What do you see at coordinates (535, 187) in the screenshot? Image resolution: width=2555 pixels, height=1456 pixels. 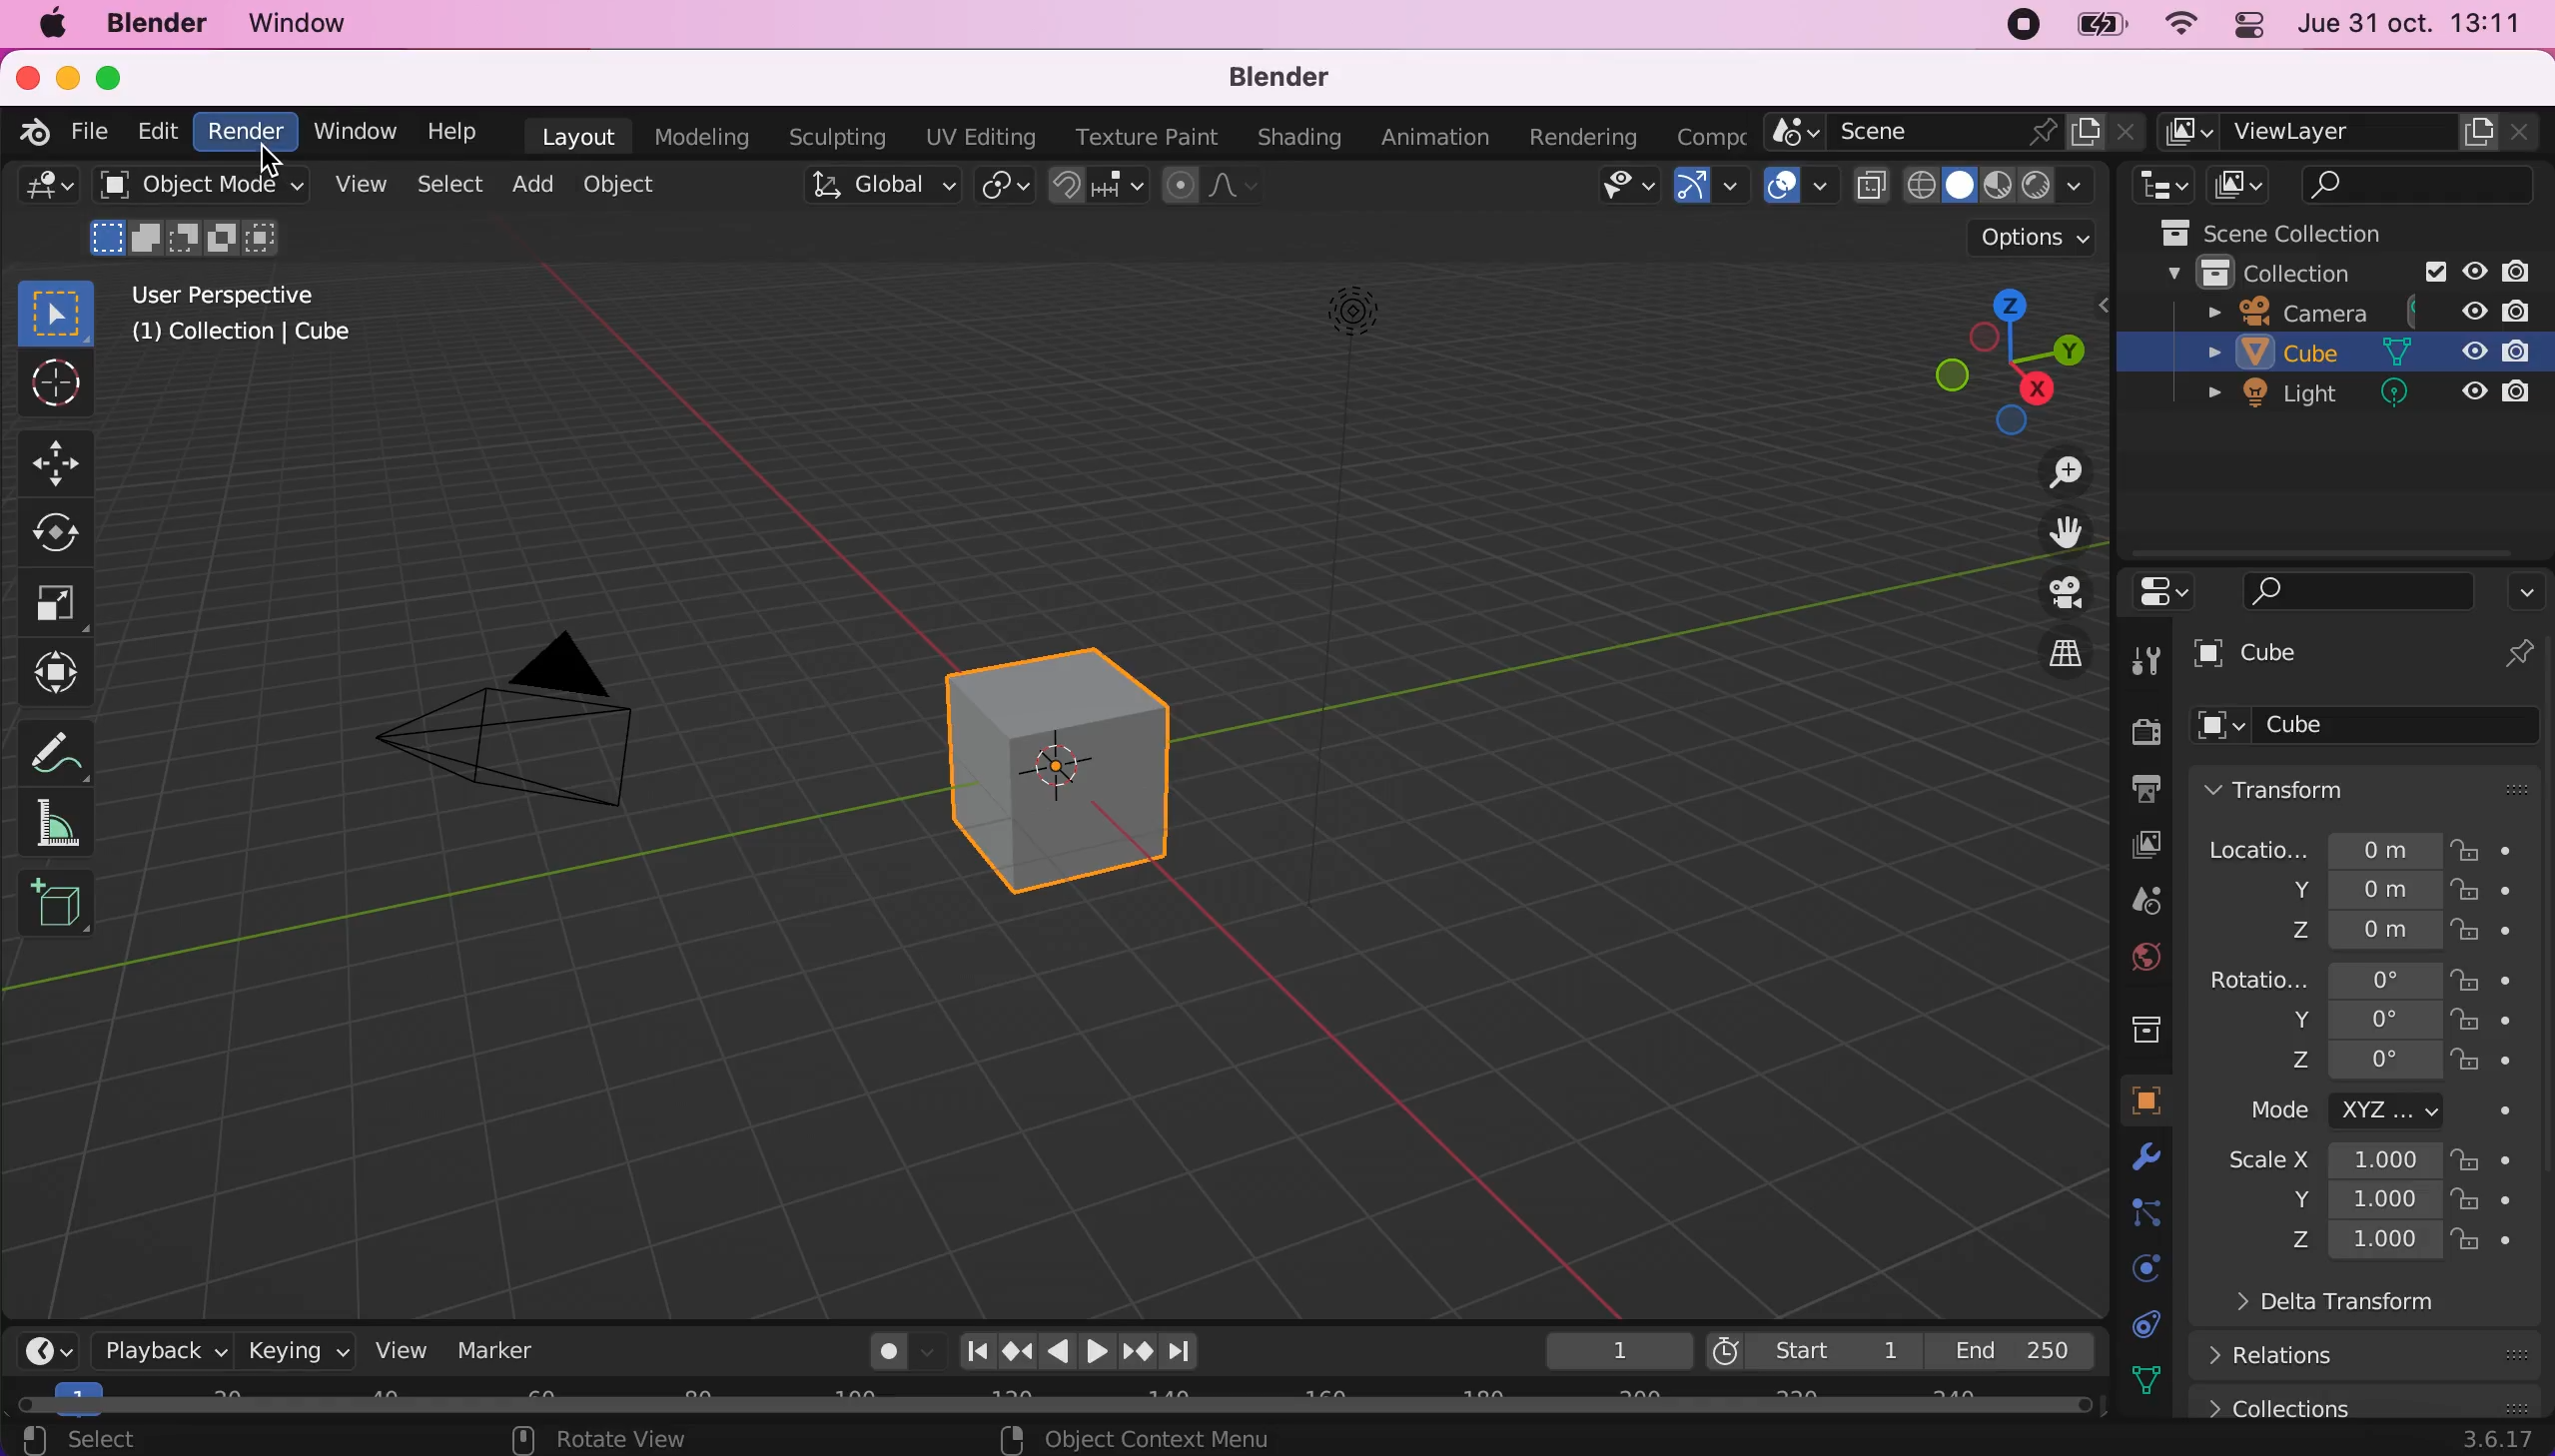 I see `add` at bounding box center [535, 187].